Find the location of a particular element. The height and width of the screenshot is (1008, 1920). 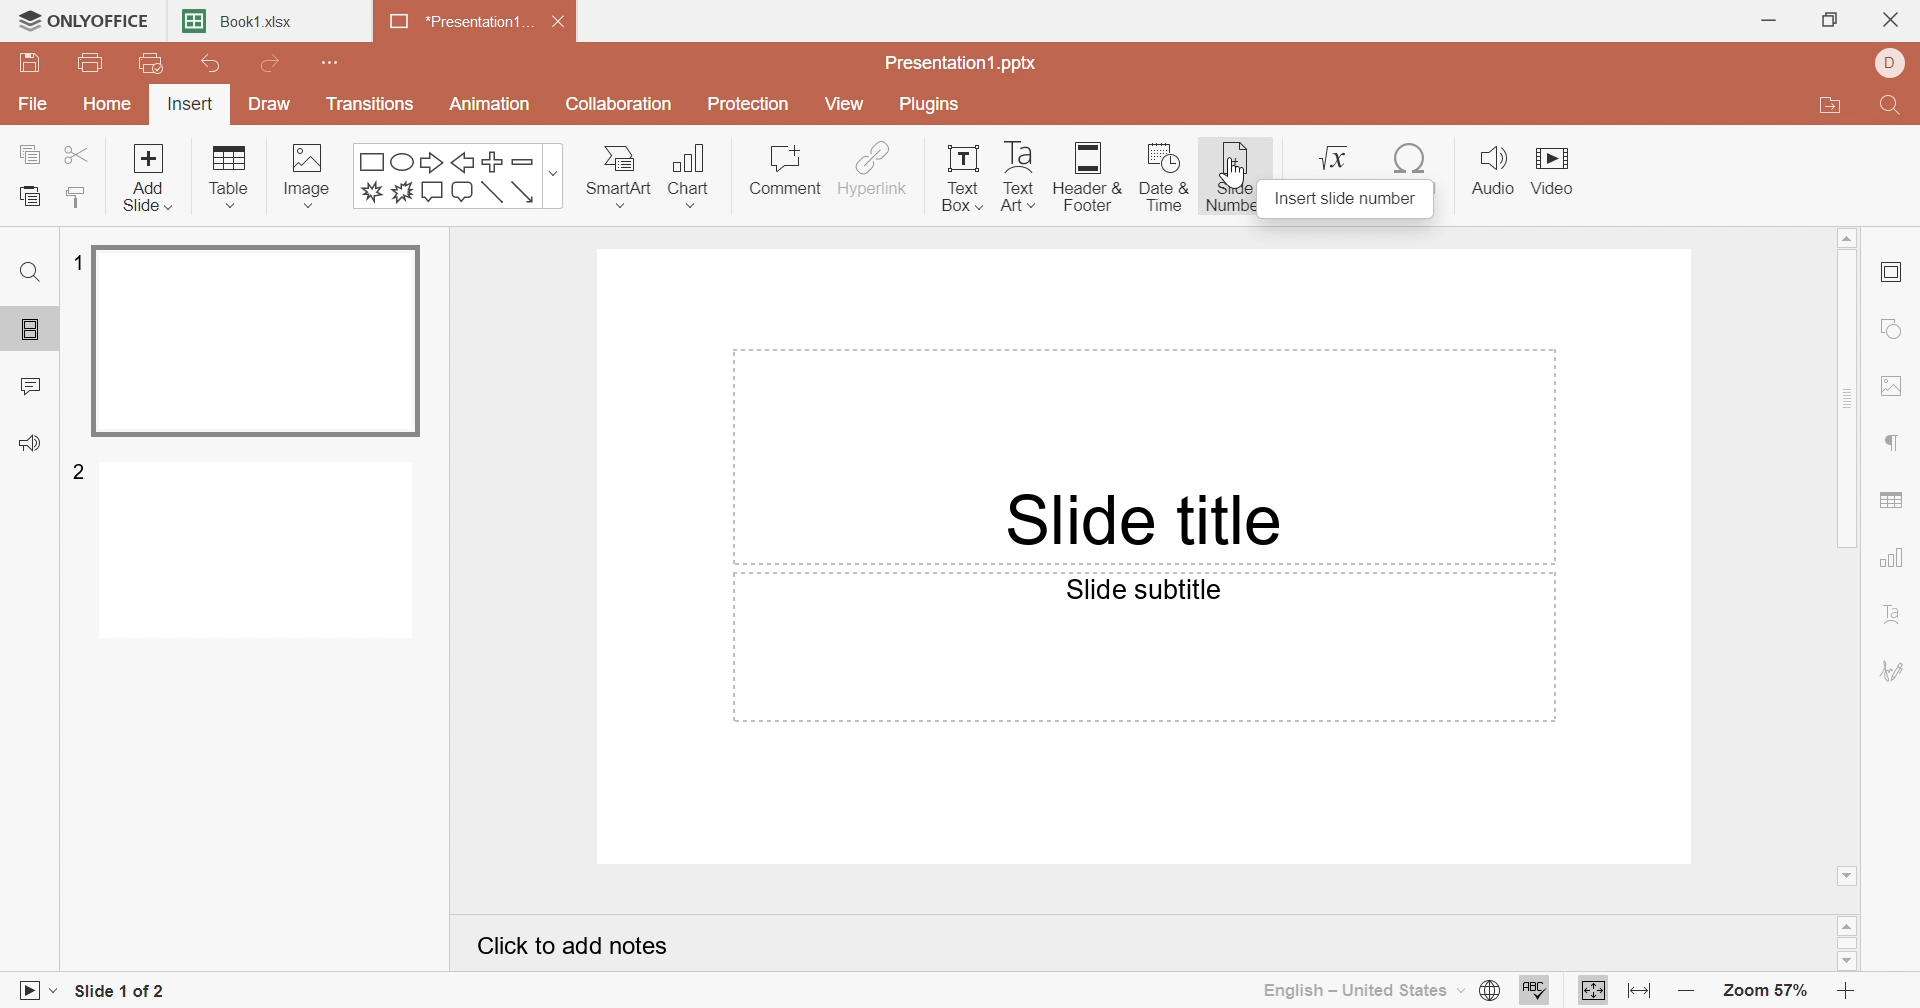

Symbol is located at coordinates (1413, 159).